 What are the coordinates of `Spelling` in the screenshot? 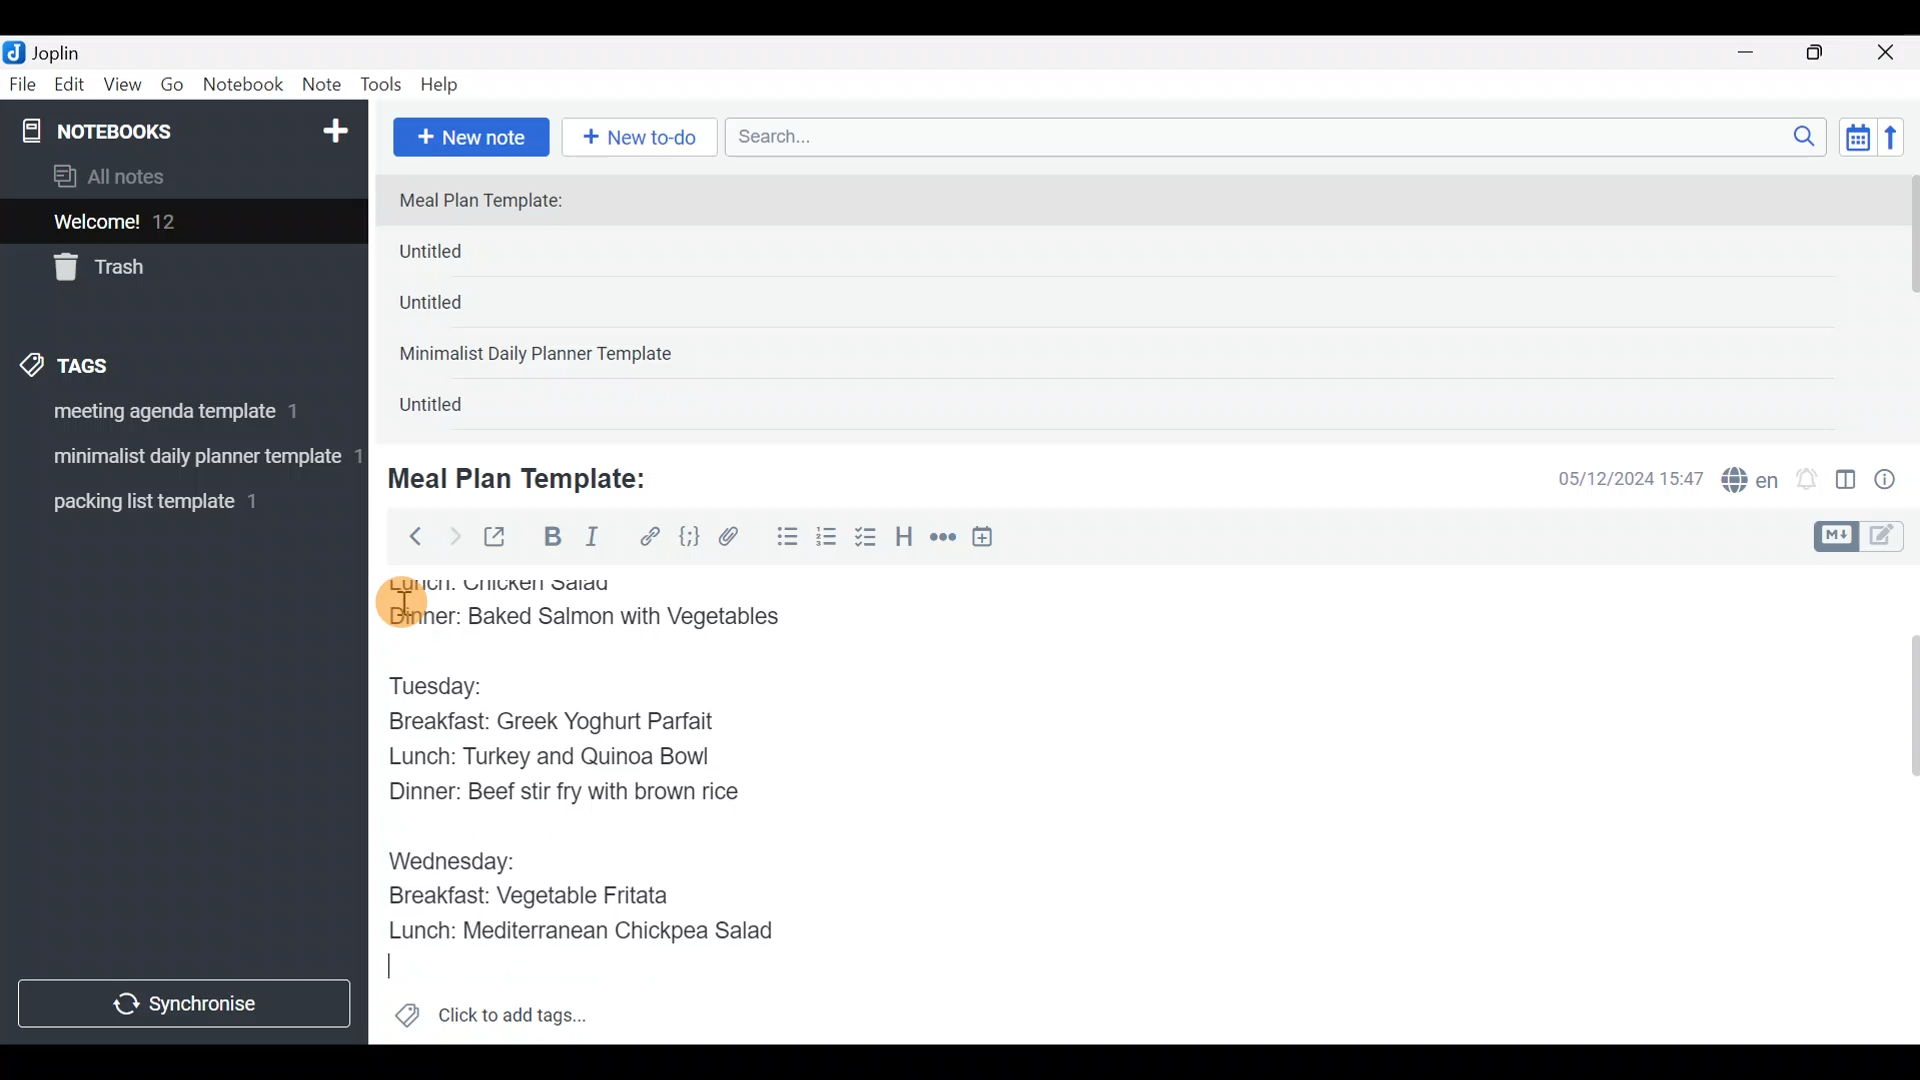 It's located at (1751, 482).